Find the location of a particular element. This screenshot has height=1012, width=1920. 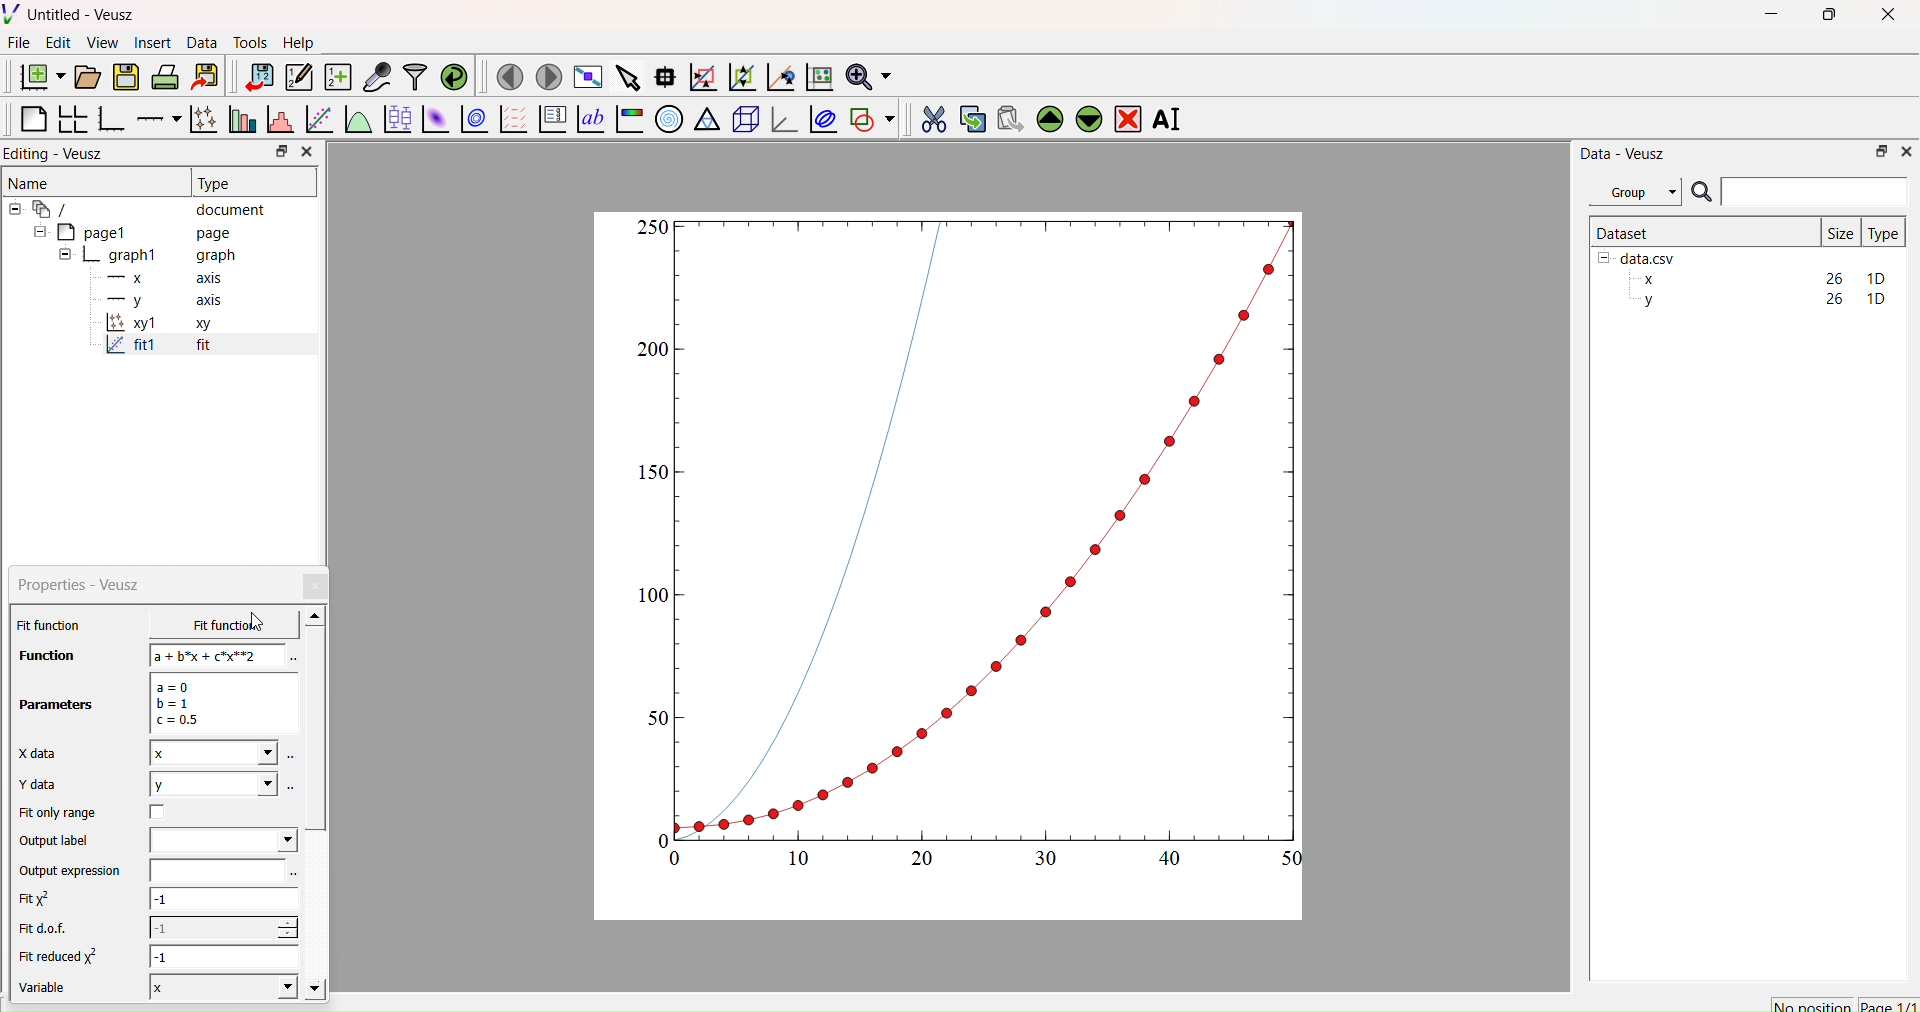

Graph is located at coordinates (973, 542).